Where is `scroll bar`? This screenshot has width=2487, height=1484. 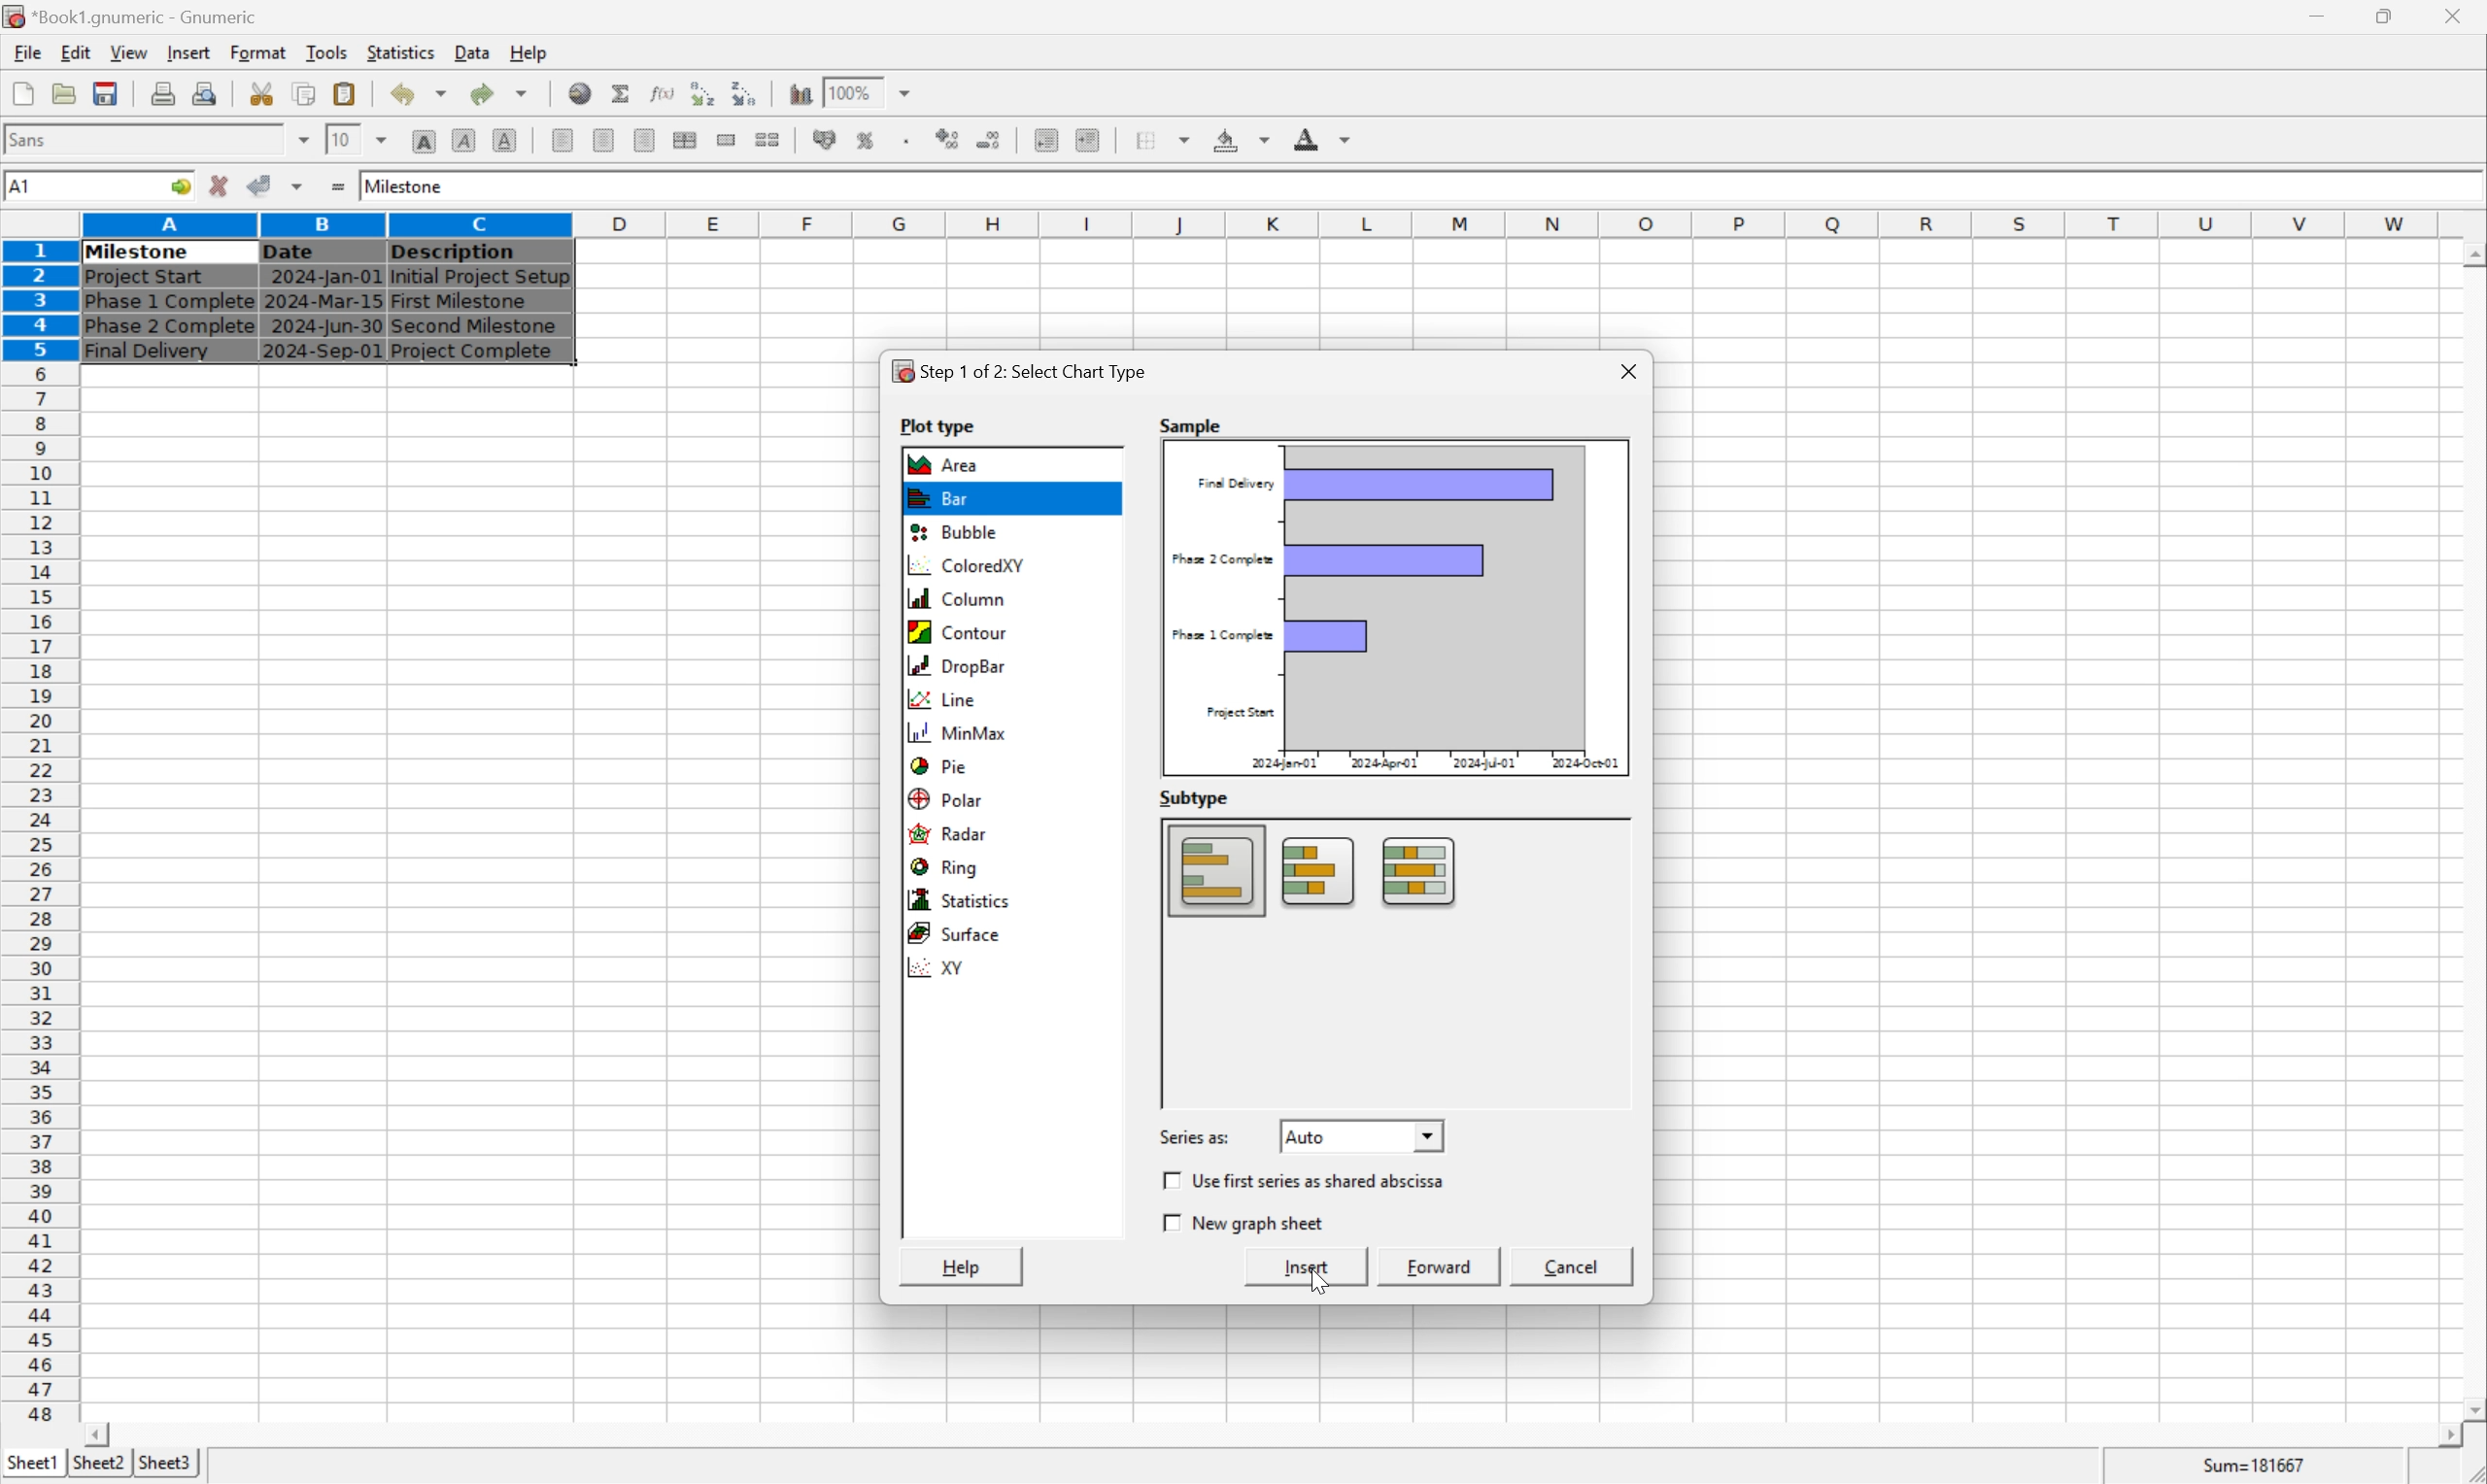 scroll bar is located at coordinates (1620, 962).